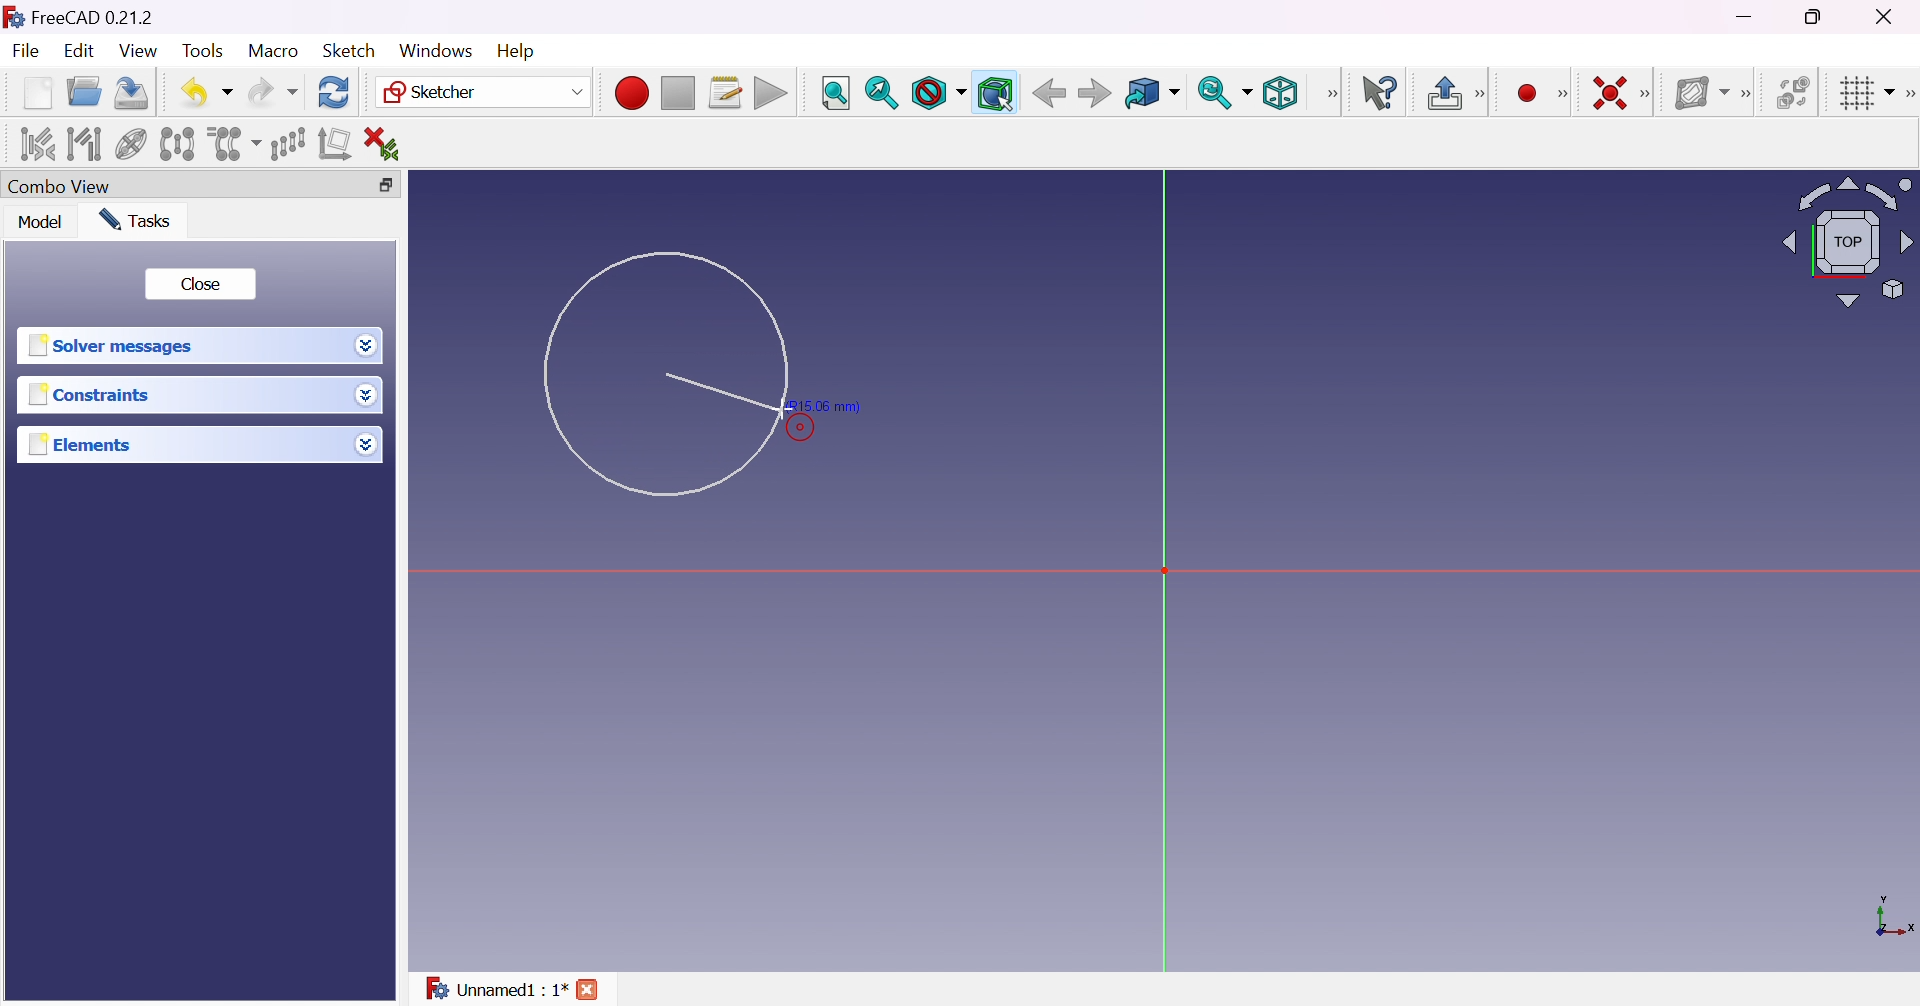 This screenshot has width=1920, height=1006. What do you see at coordinates (366, 444) in the screenshot?
I see `Drop down` at bounding box center [366, 444].